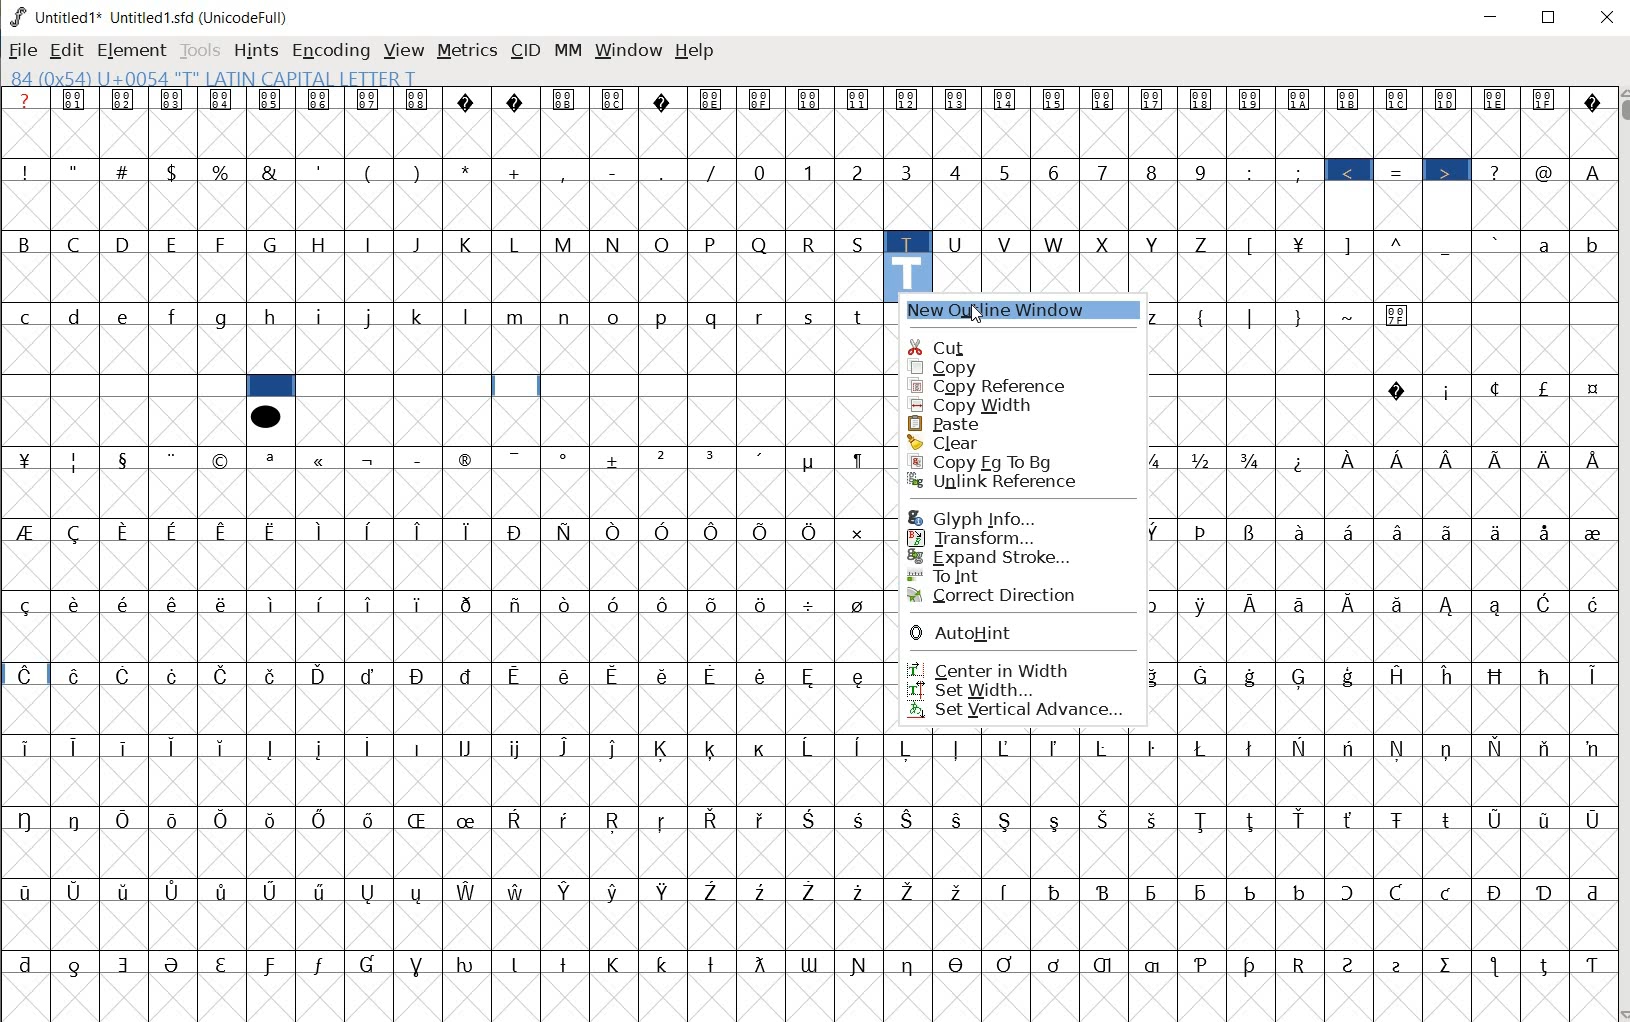 The width and height of the screenshot is (1630, 1022). I want to click on Symbol, so click(812, 603).